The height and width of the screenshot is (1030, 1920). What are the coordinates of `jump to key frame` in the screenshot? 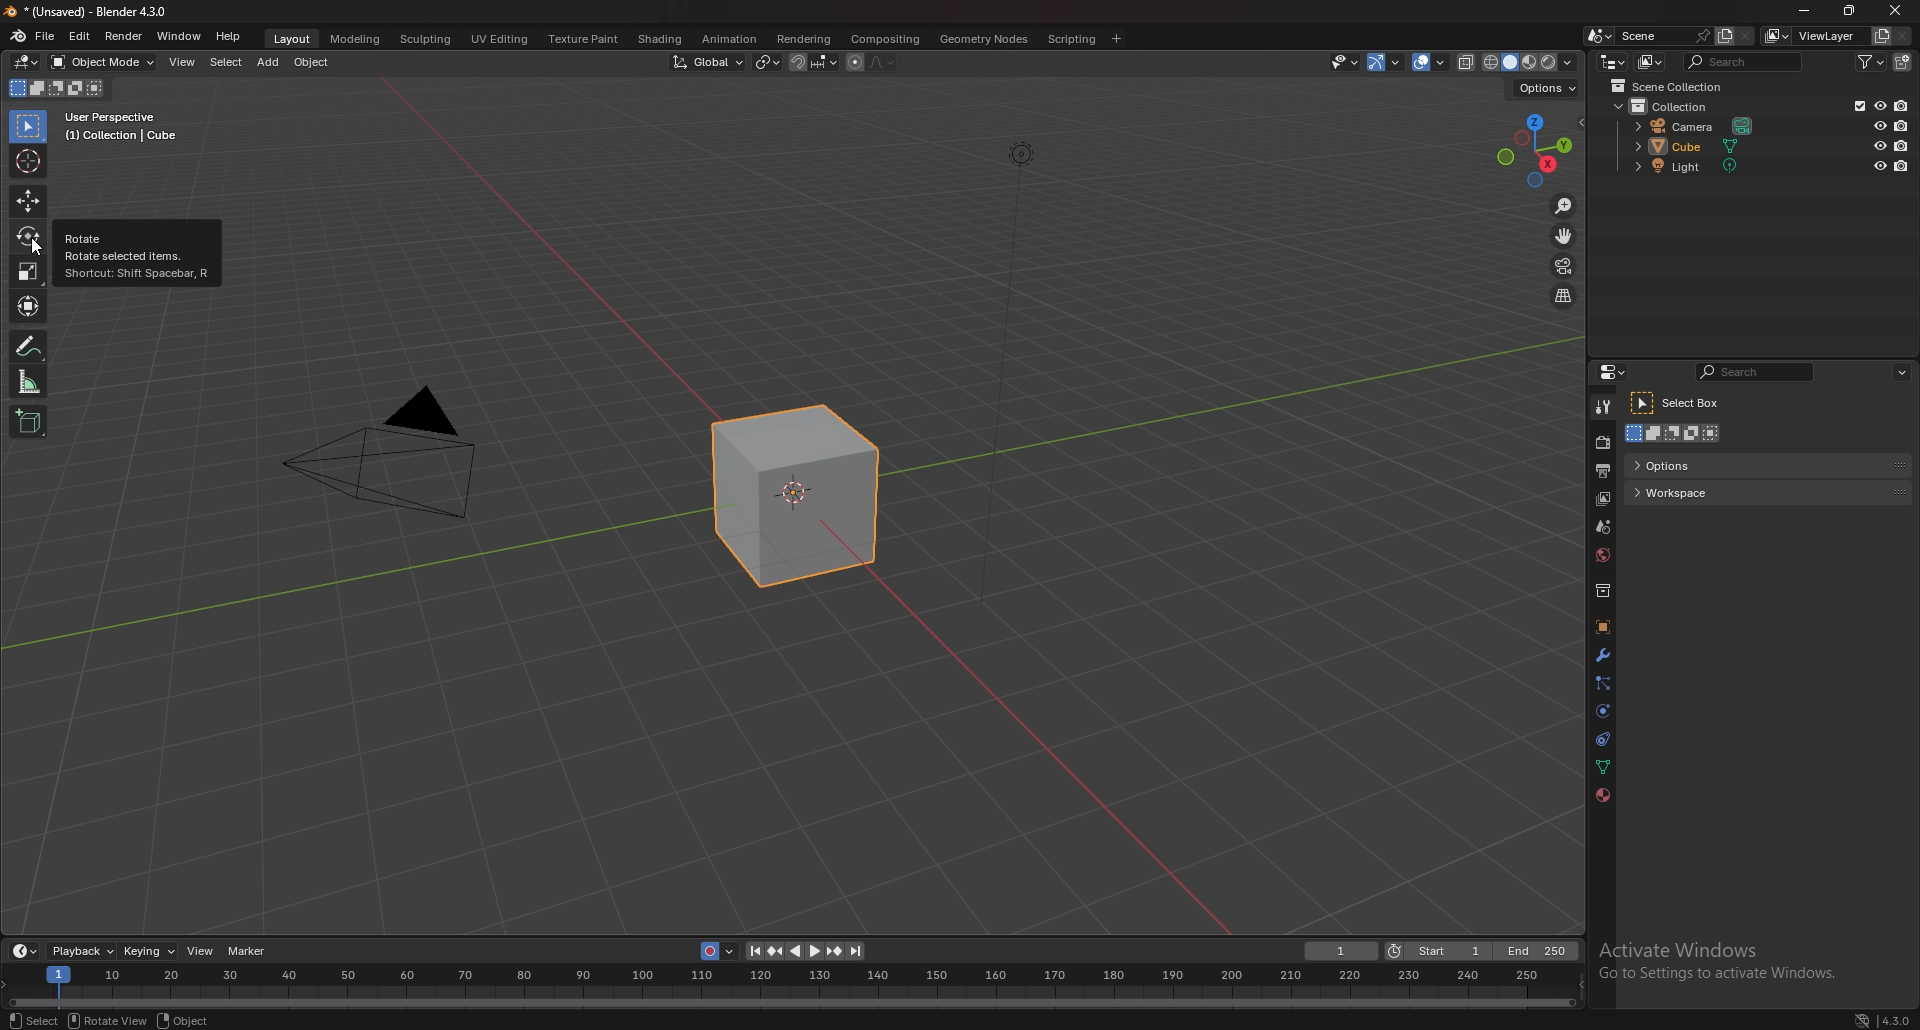 It's located at (835, 952).